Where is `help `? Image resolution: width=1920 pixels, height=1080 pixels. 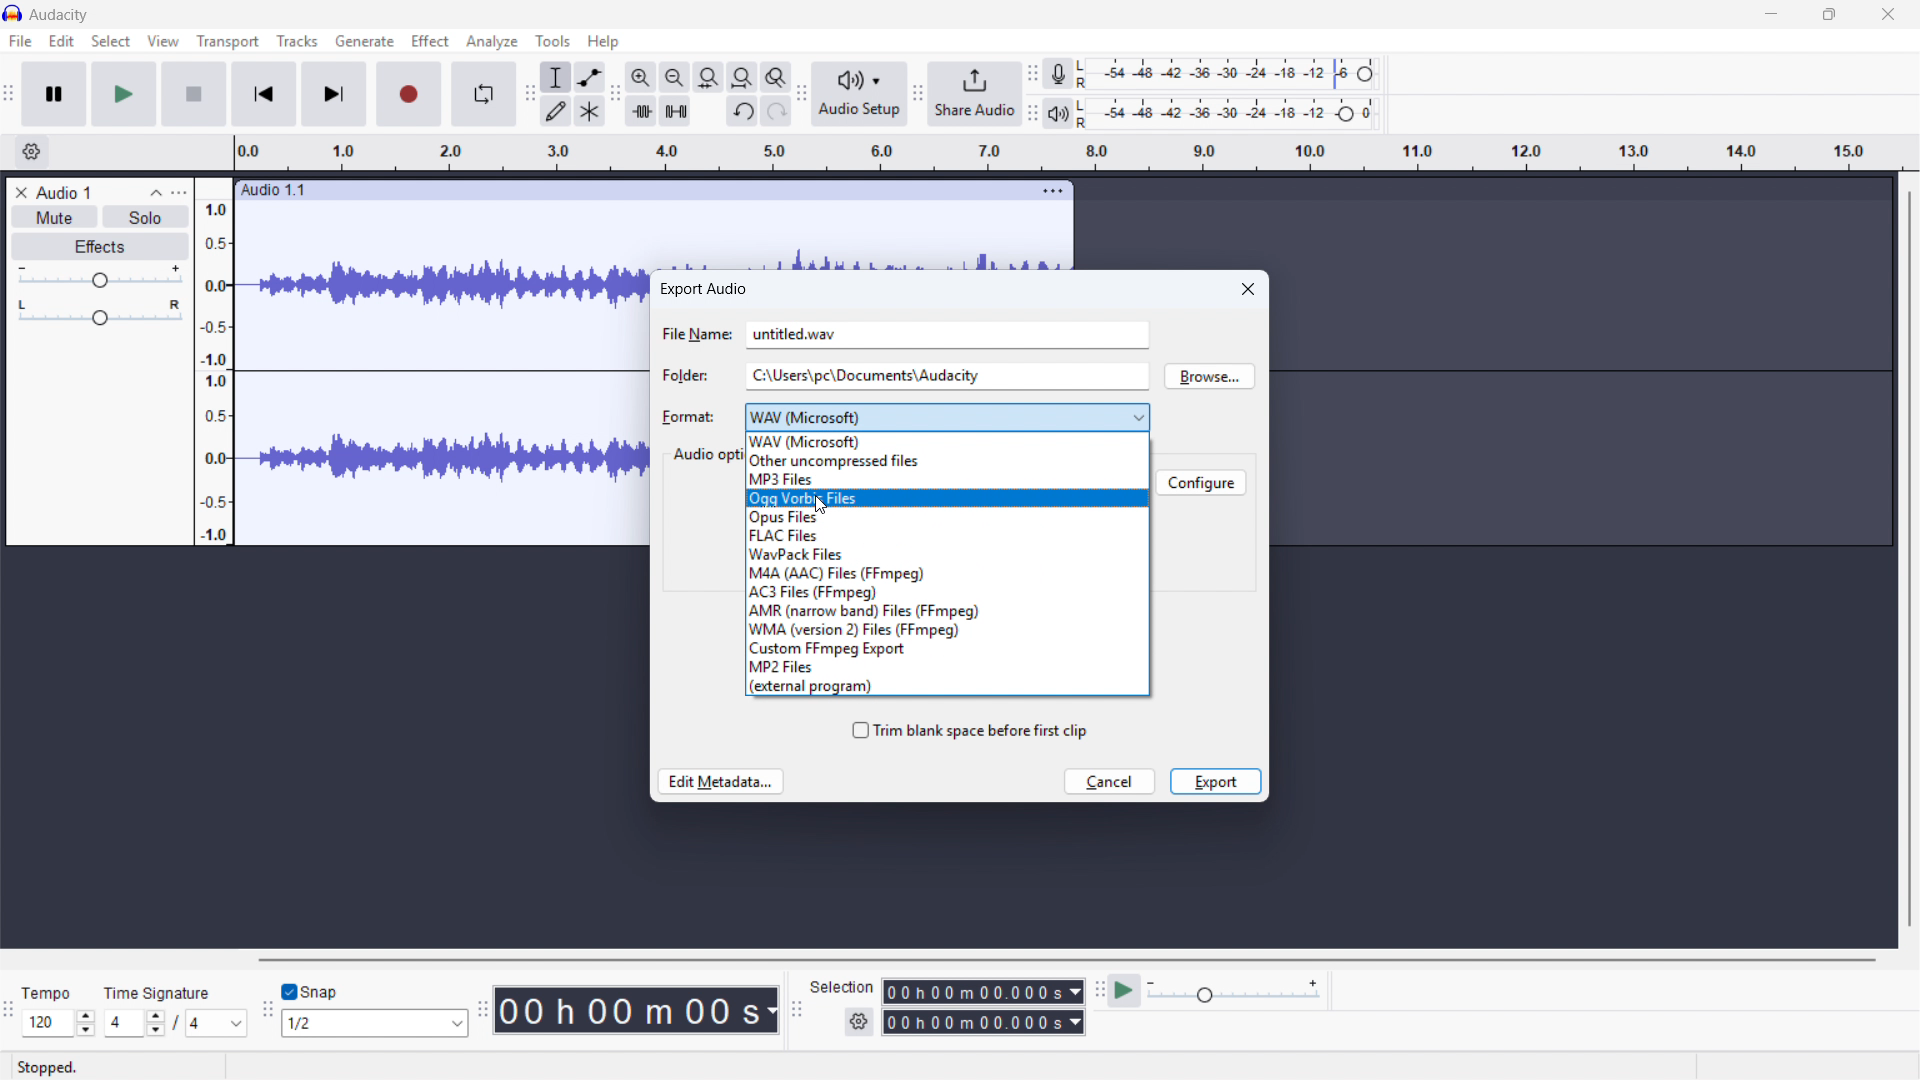 help  is located at coordinates (604, 41).